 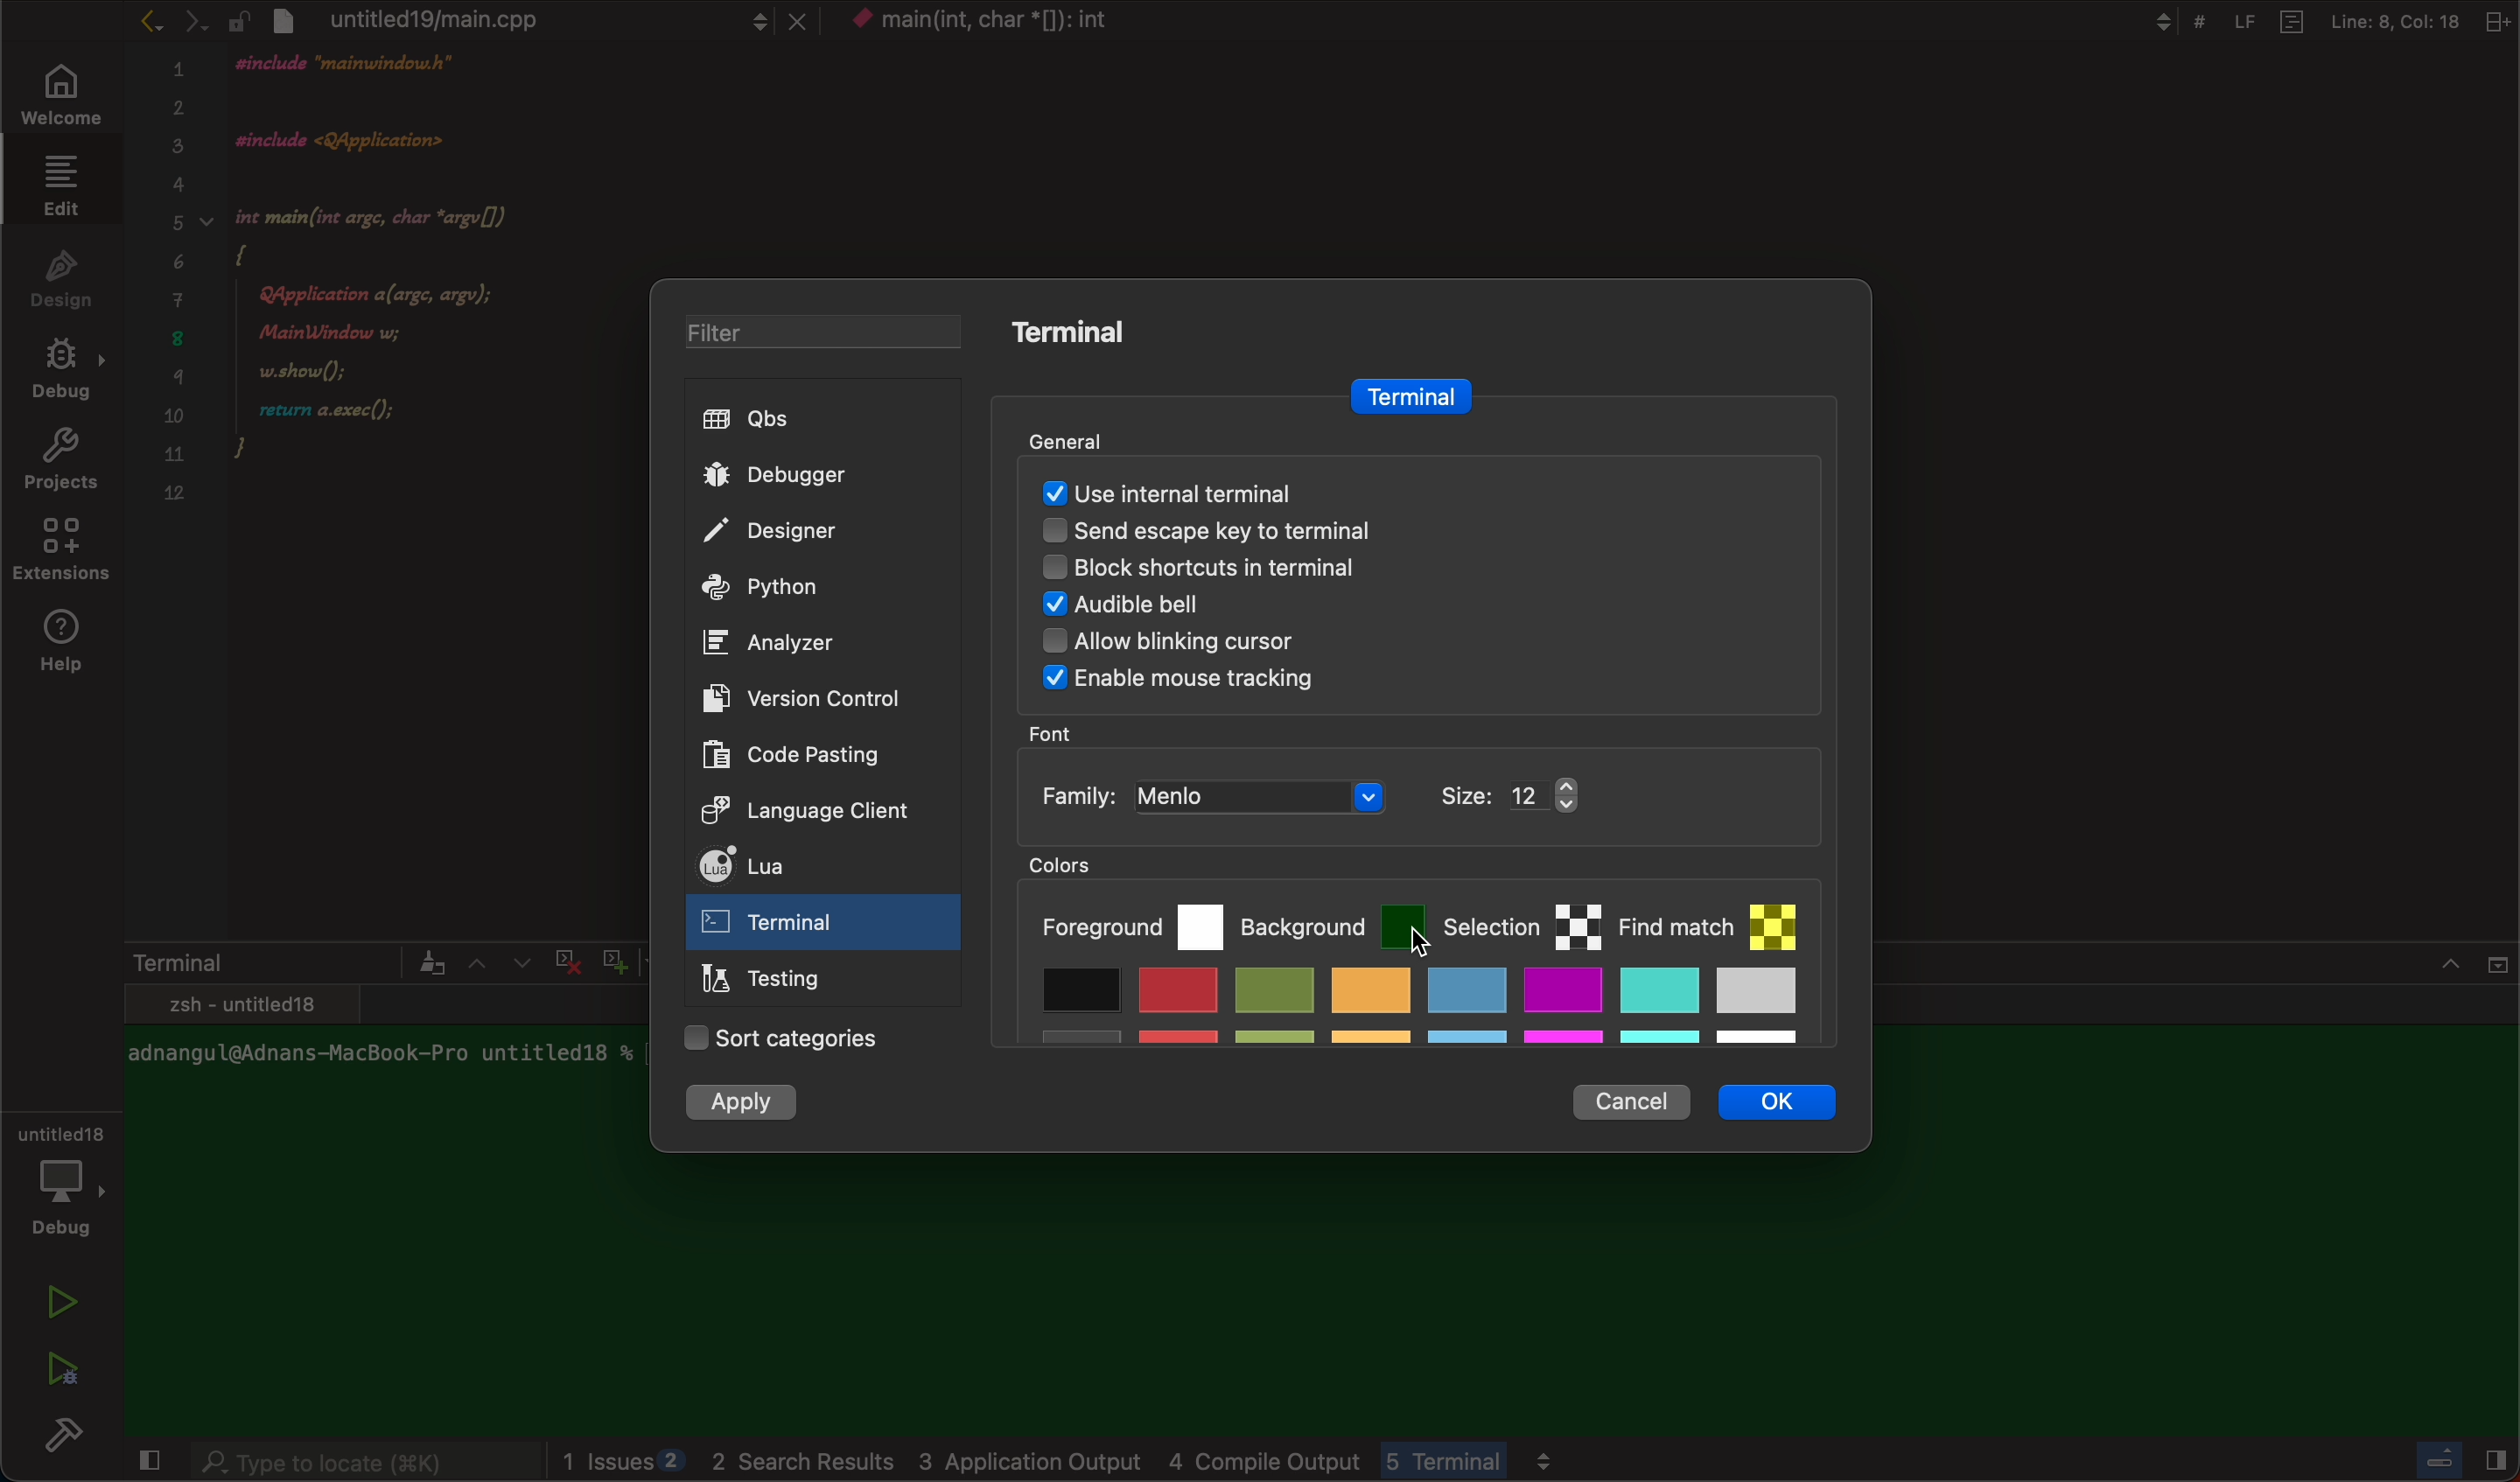 I want to click on logs, so click(x=1188, y=1462).